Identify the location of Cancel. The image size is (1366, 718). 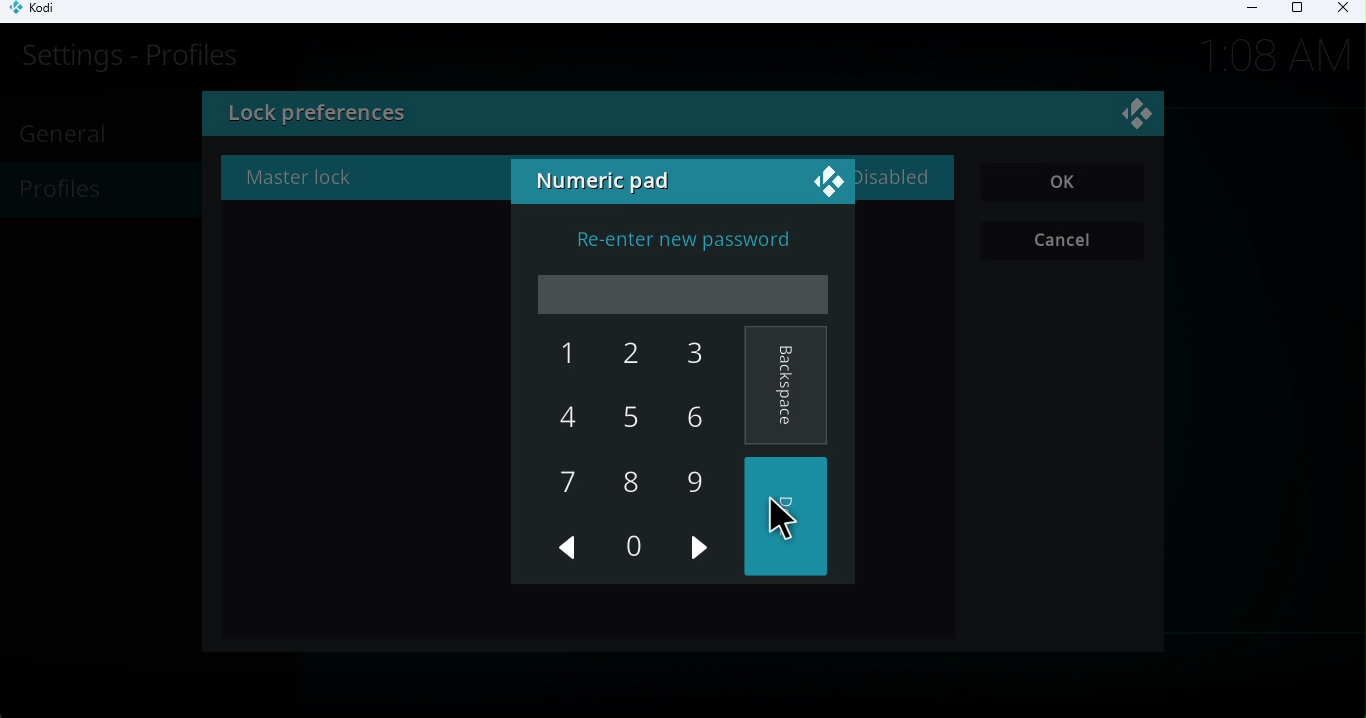
(1066, 241).